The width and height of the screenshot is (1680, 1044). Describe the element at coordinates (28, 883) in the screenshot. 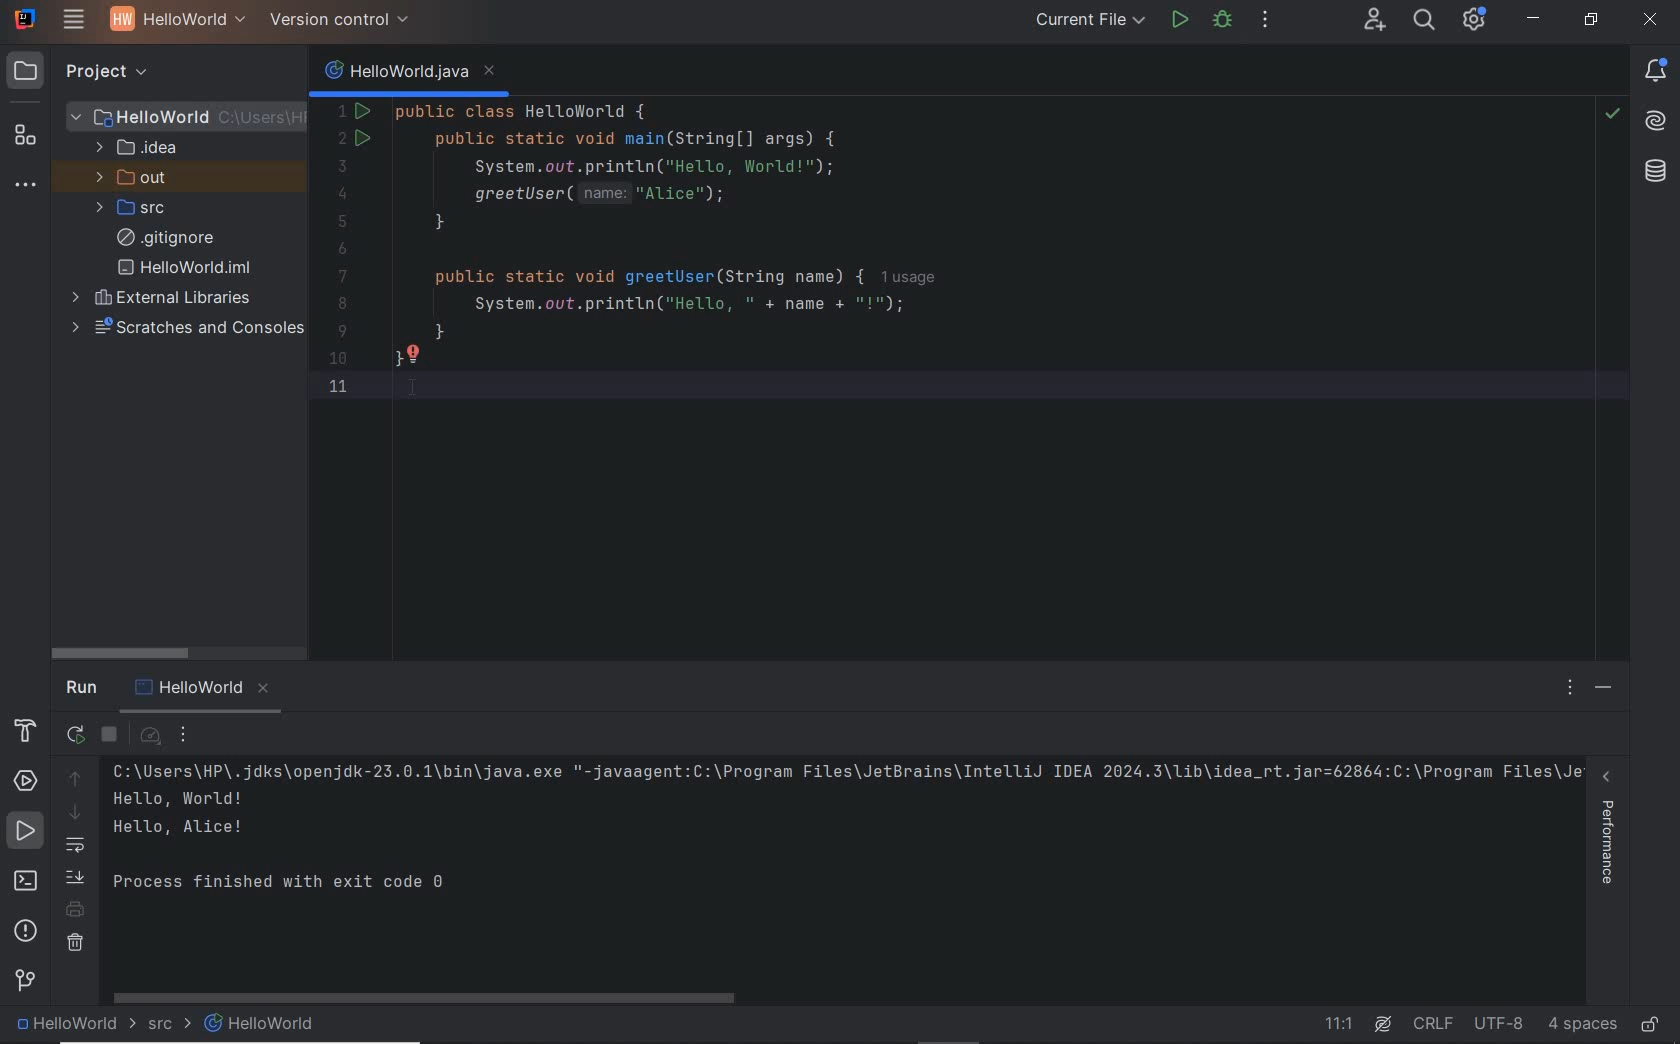

I see `terminal` at that location.